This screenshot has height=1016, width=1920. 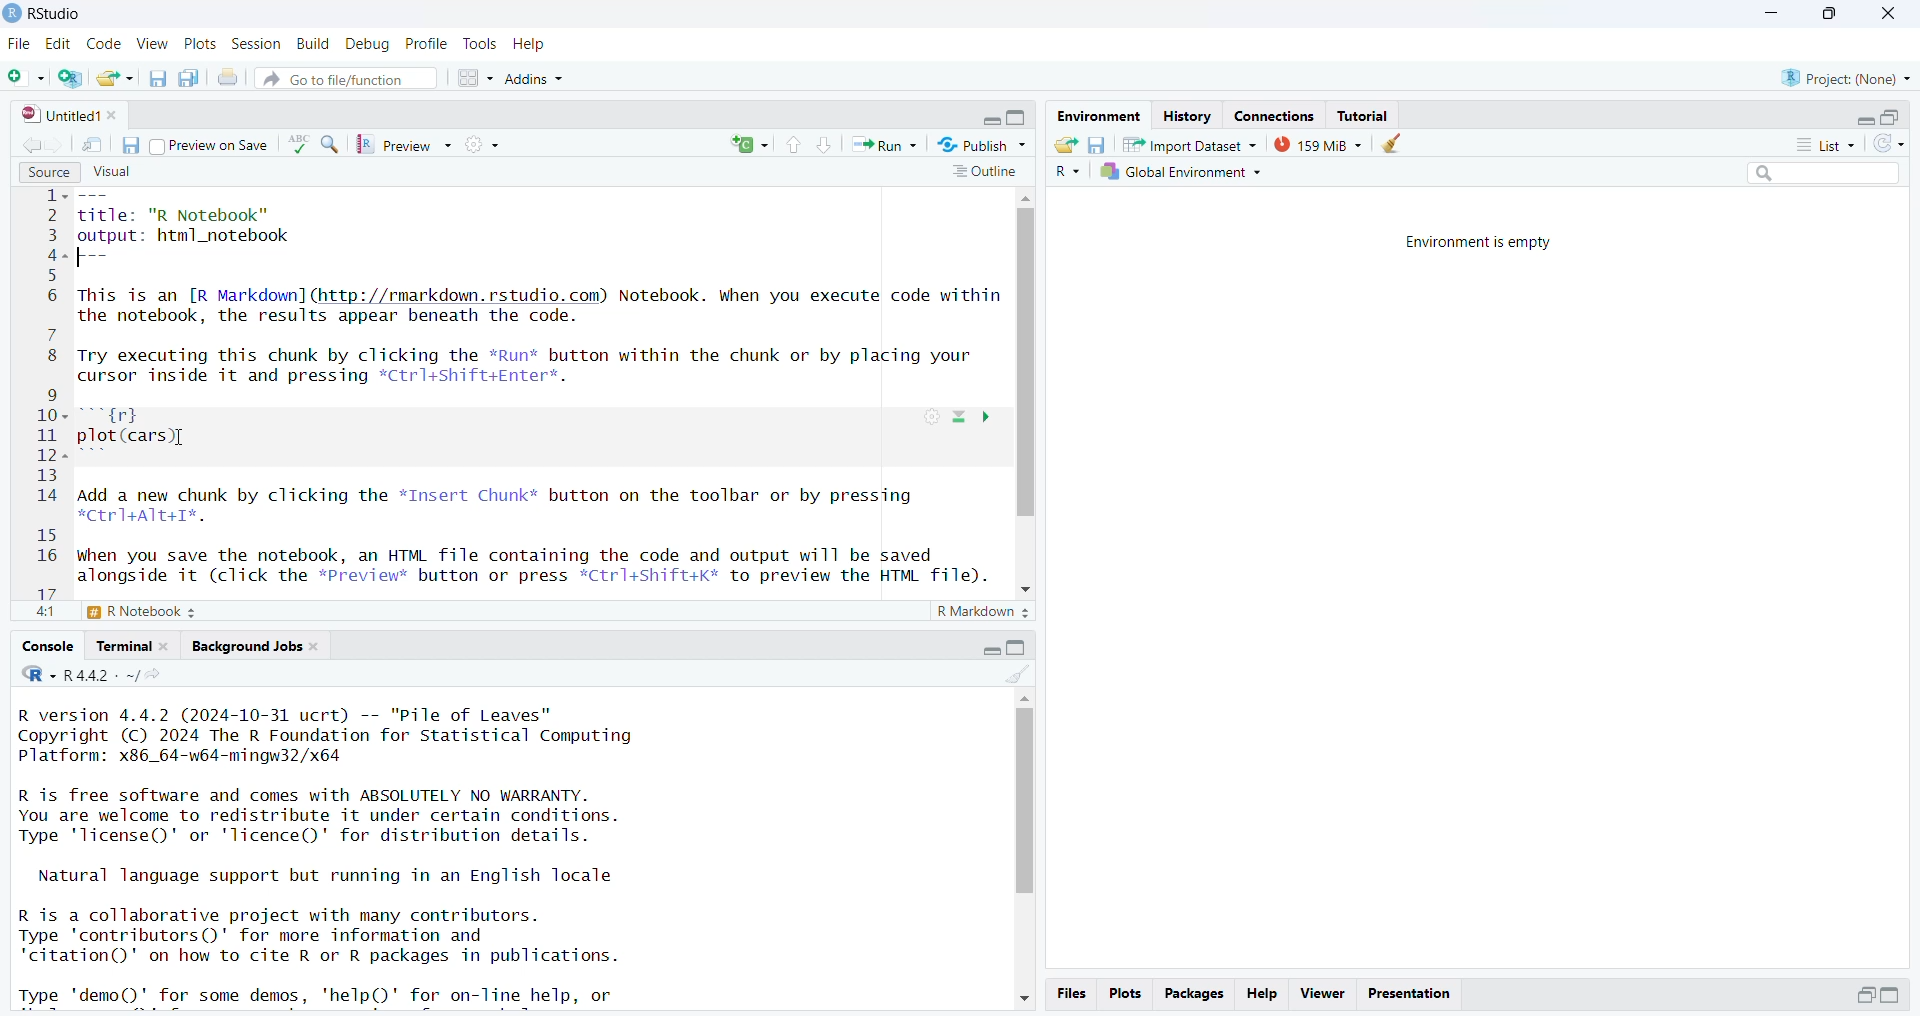 I want to click on rerun the previous code region, so click(x=748, y=145).